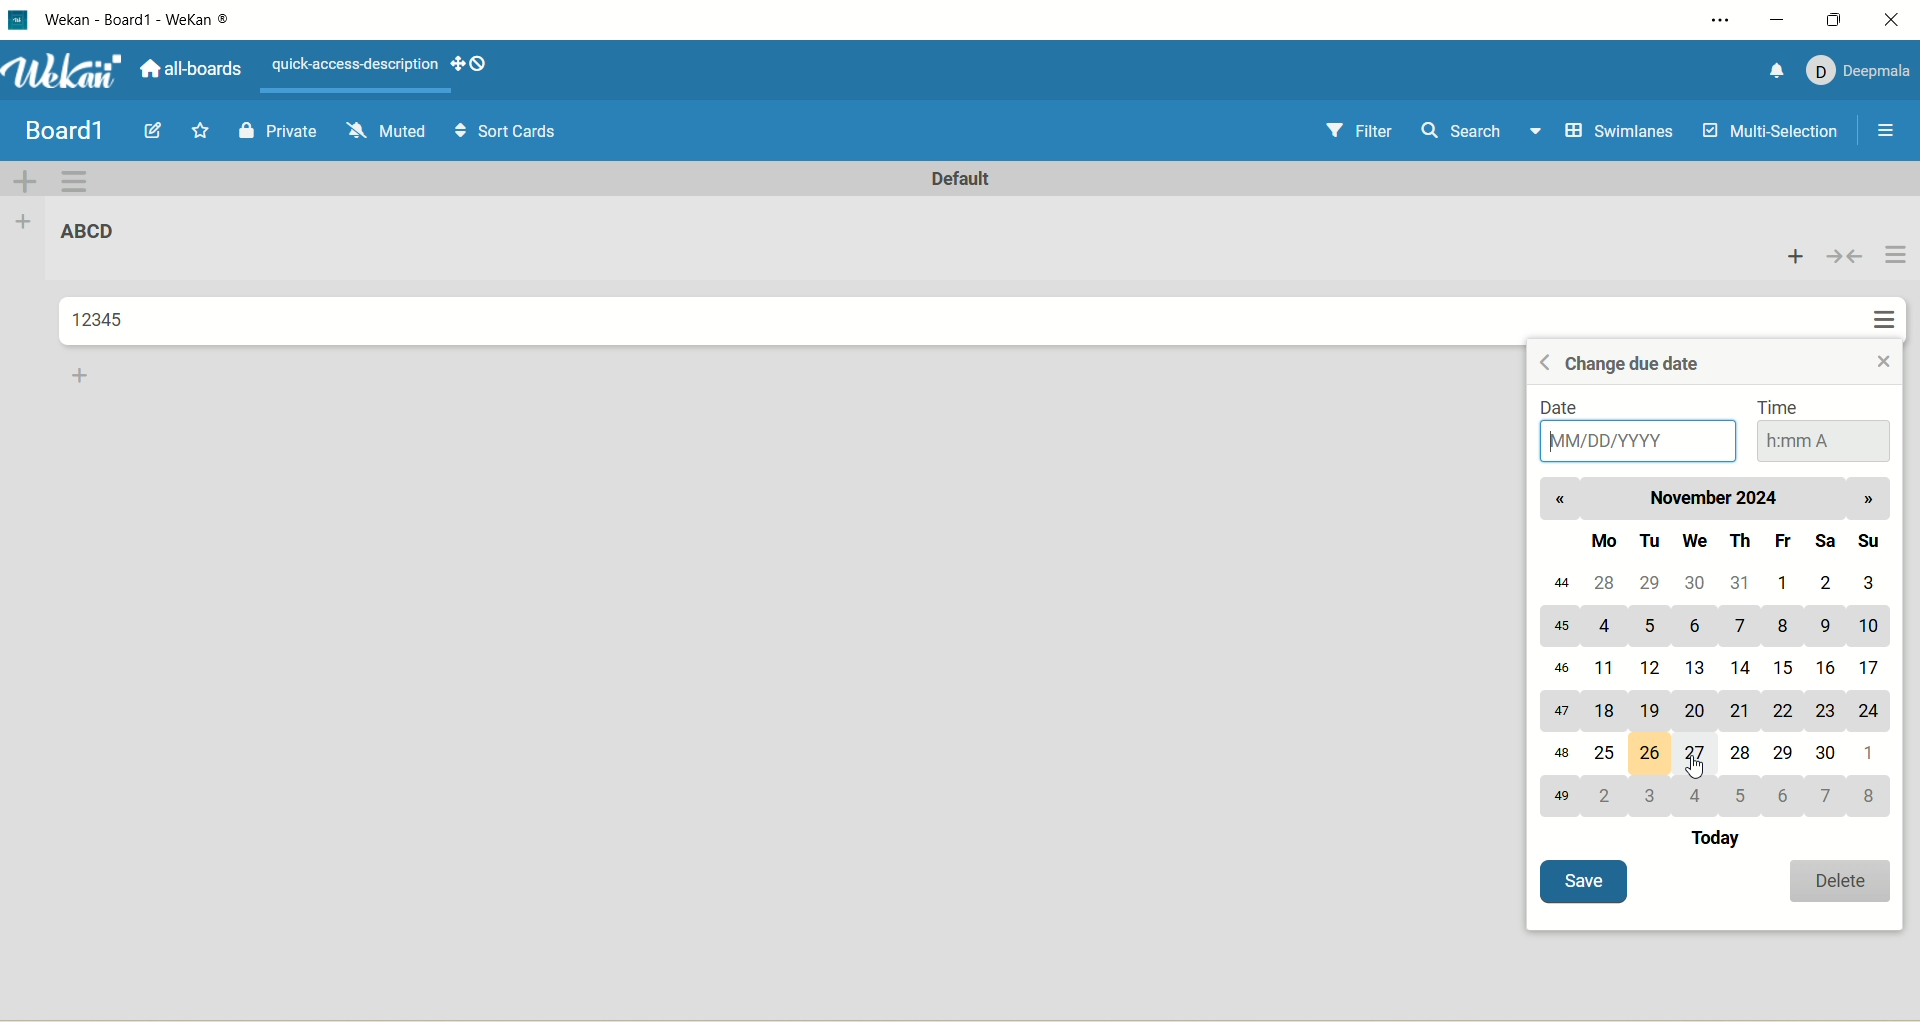  Describe the element at coordinates (27, 180) in the screenshot. I see `add swimlane` at that location.